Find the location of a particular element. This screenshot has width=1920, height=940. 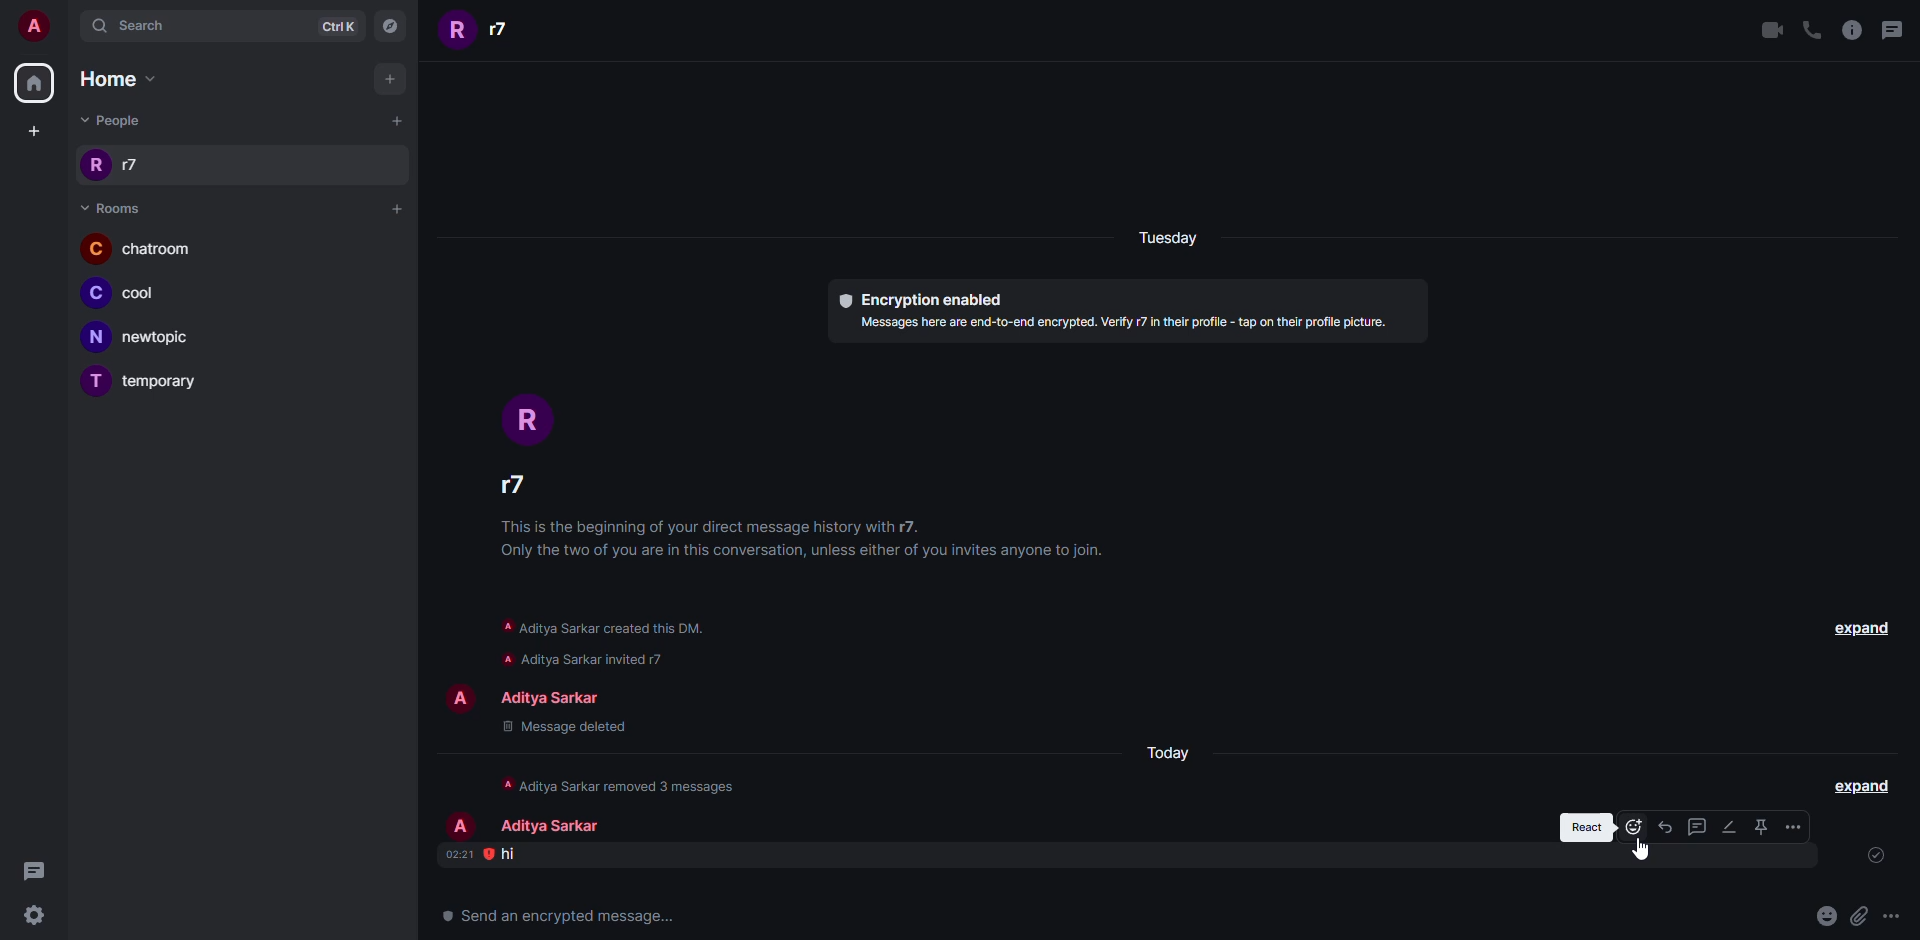

react is located at coordinates (1588, 827).